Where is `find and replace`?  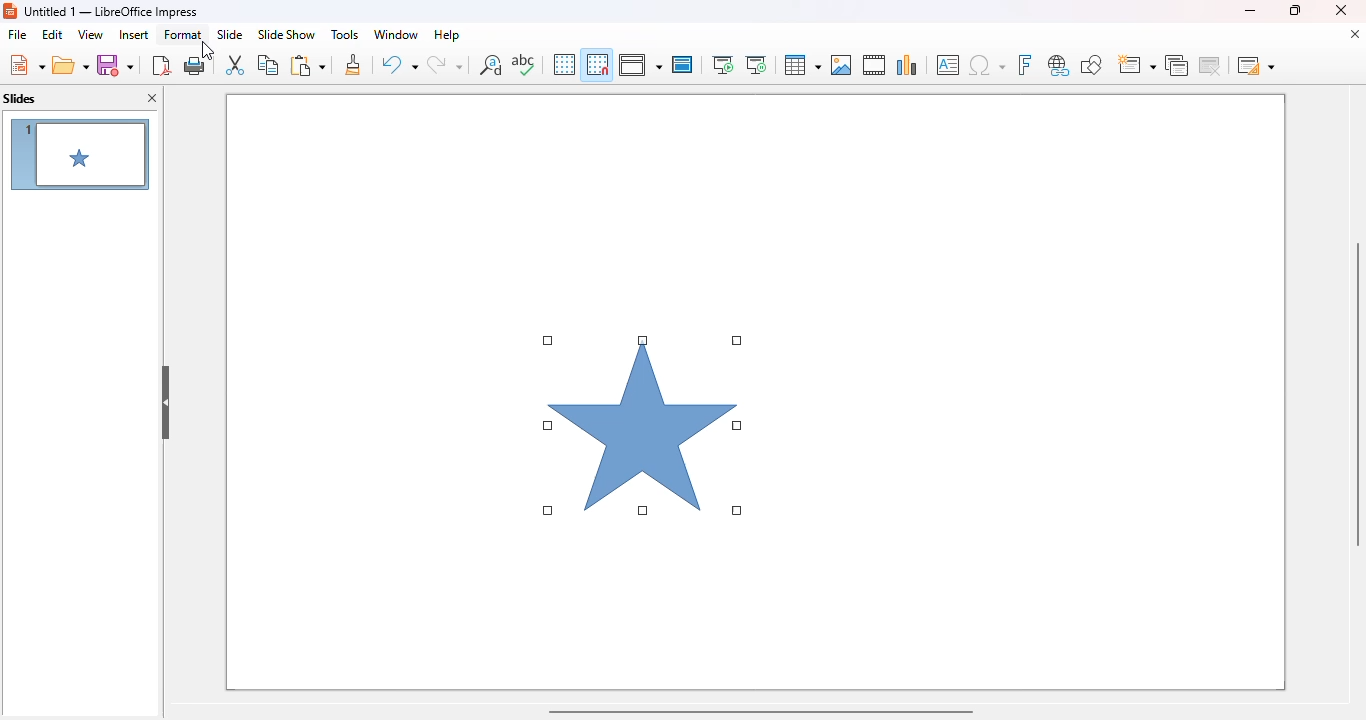
find and replace is located at coordinates (491, 64).